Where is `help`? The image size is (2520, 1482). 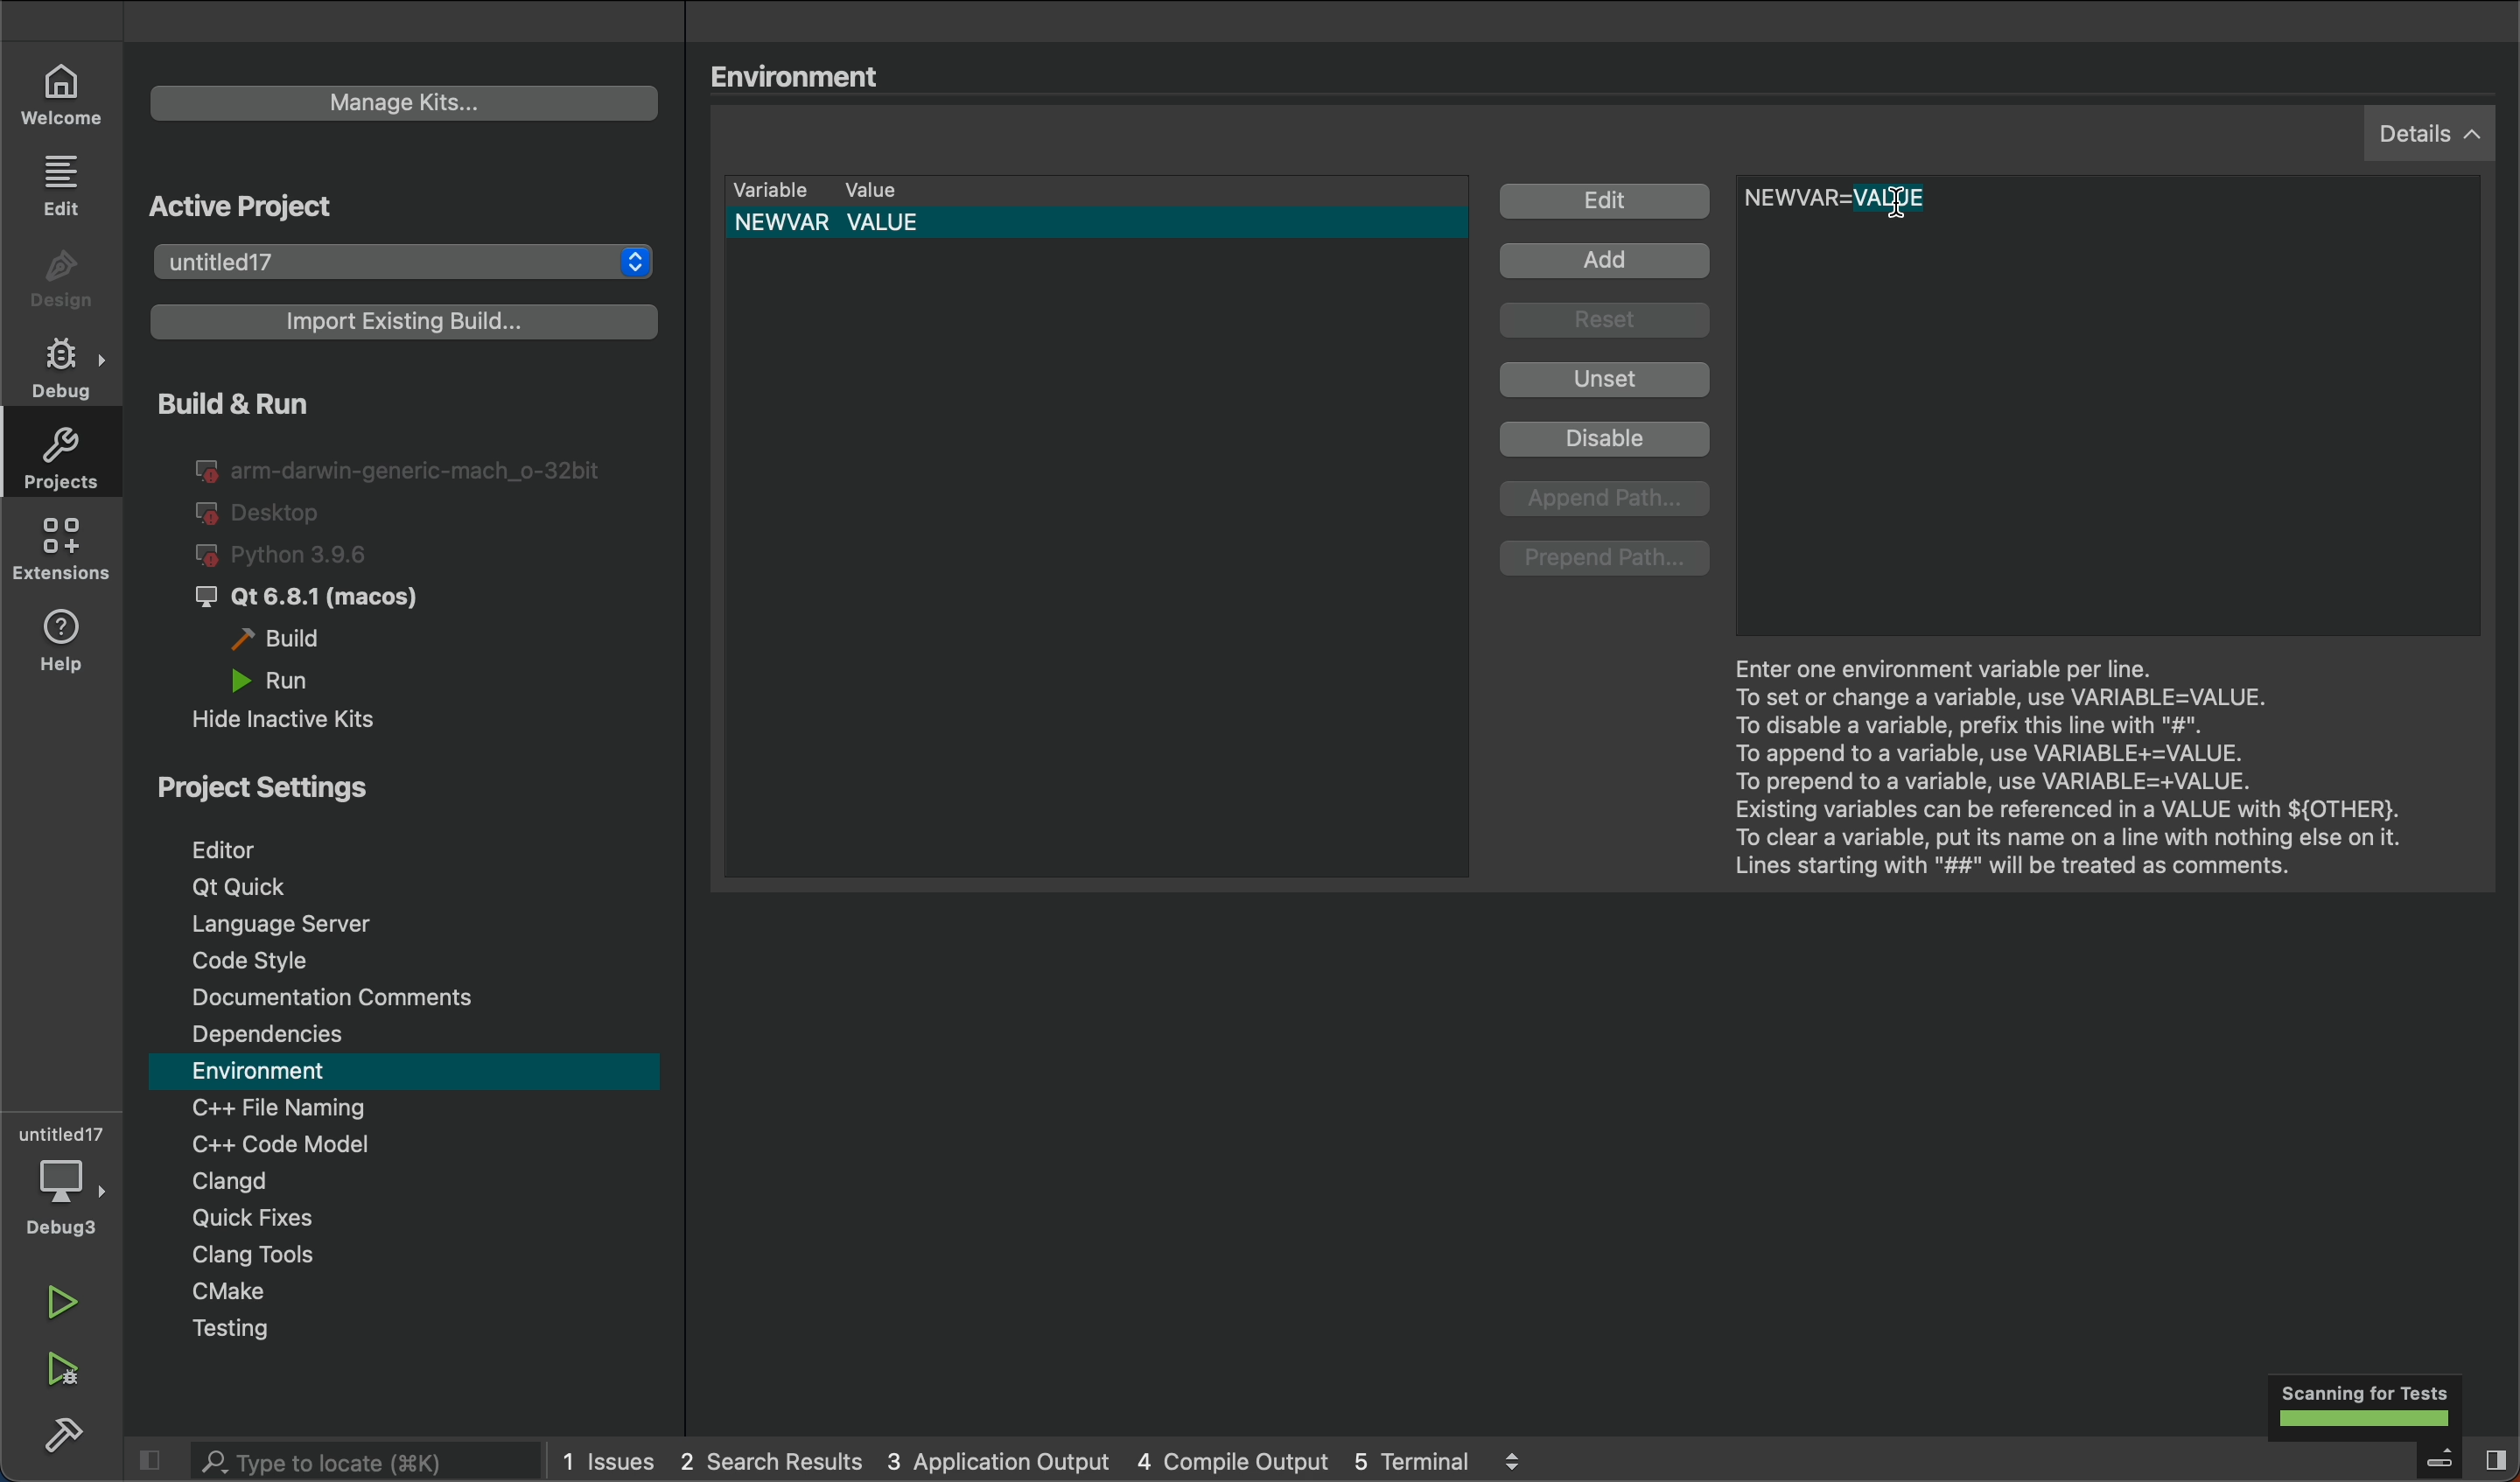
help is located at coordinates (64, 646).